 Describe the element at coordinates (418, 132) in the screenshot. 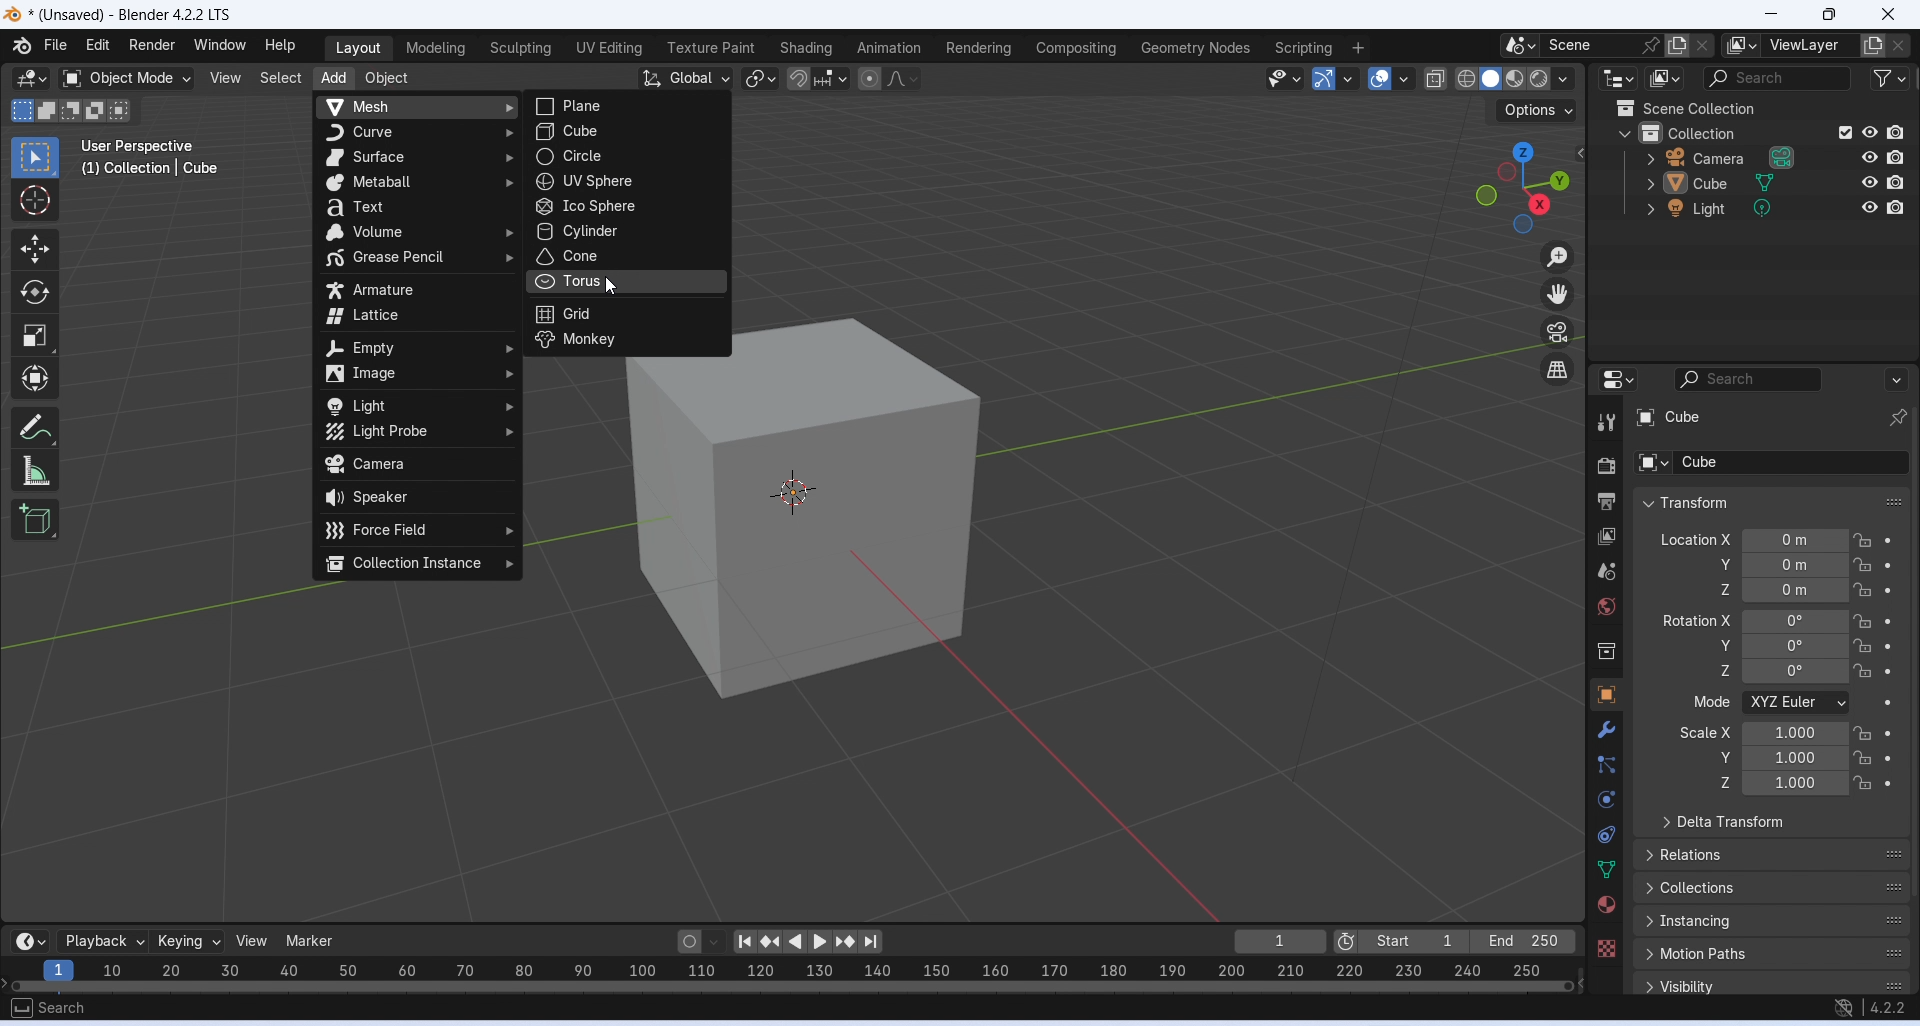

I see `curve` at that location.